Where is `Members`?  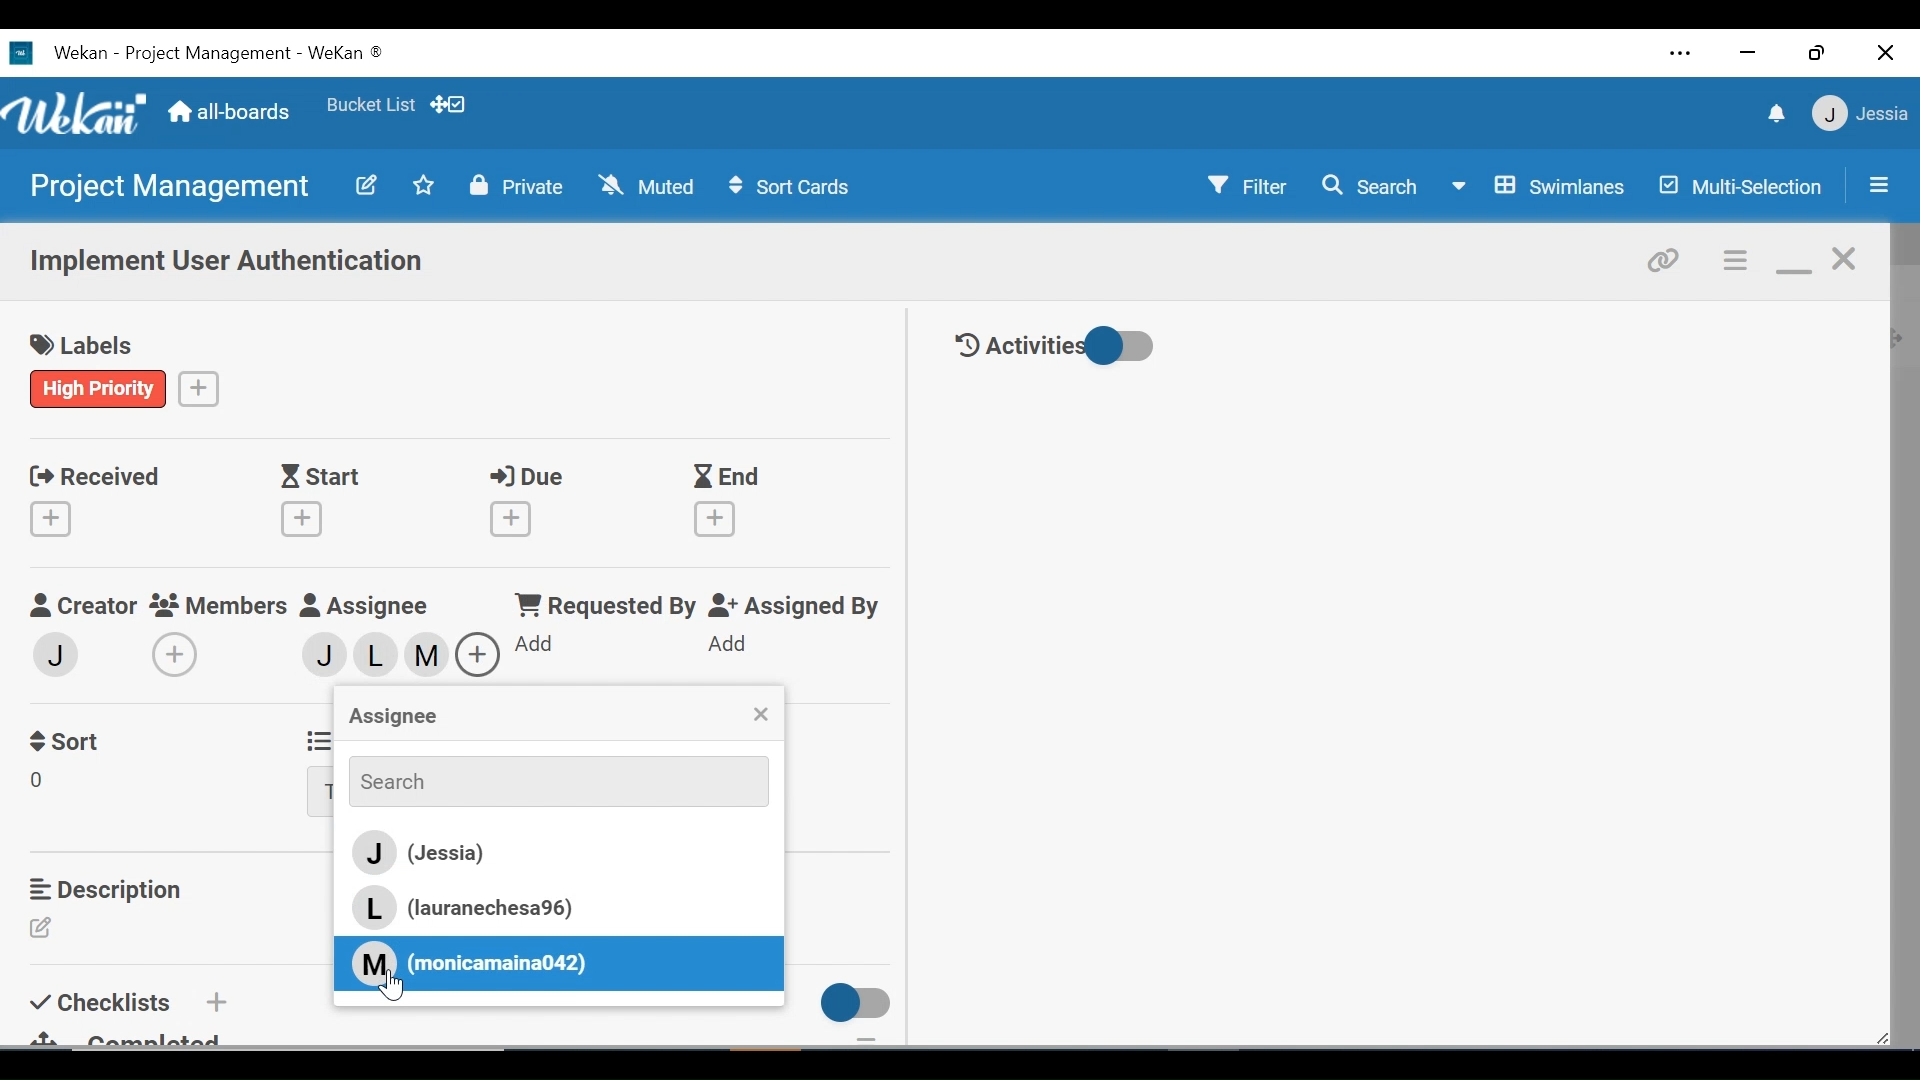 Members is located at coordinates (220, 604).